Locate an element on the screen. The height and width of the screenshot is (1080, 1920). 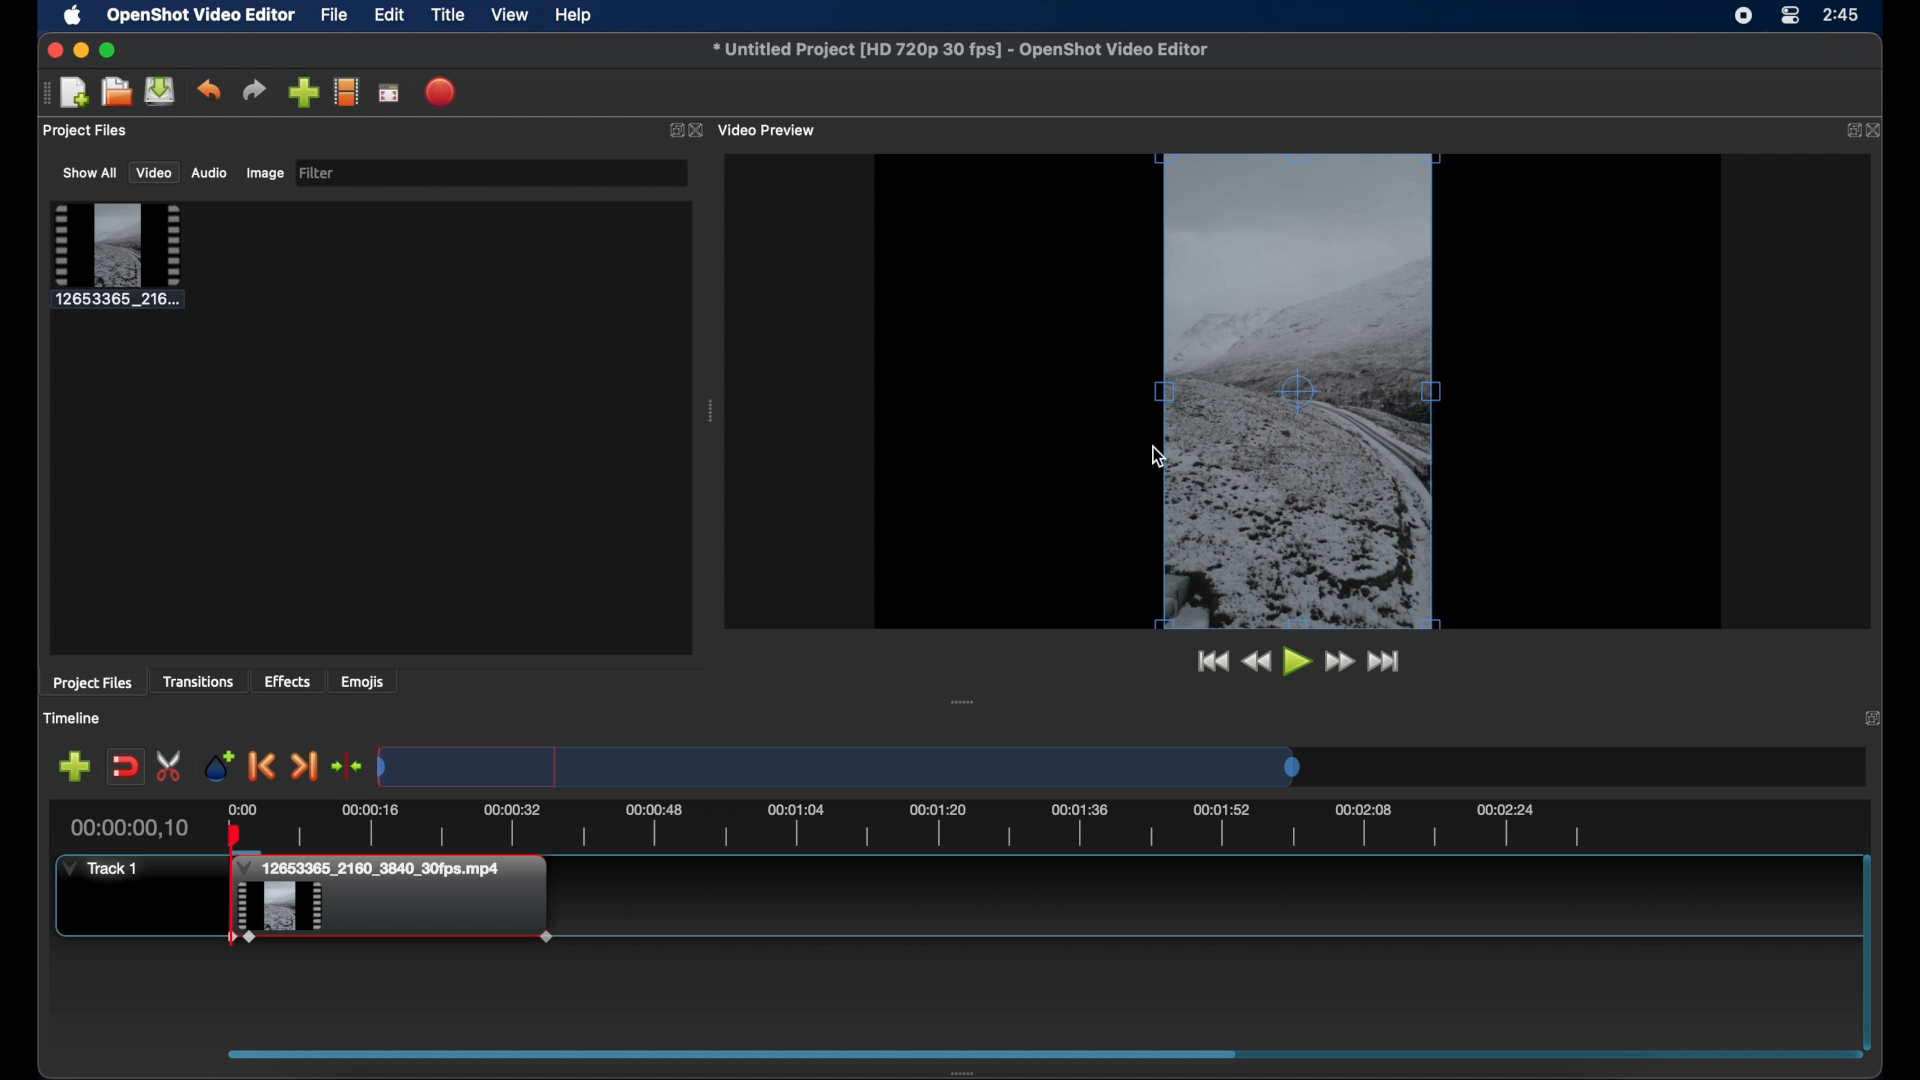
drag handle is located at coordinates (711, 411).